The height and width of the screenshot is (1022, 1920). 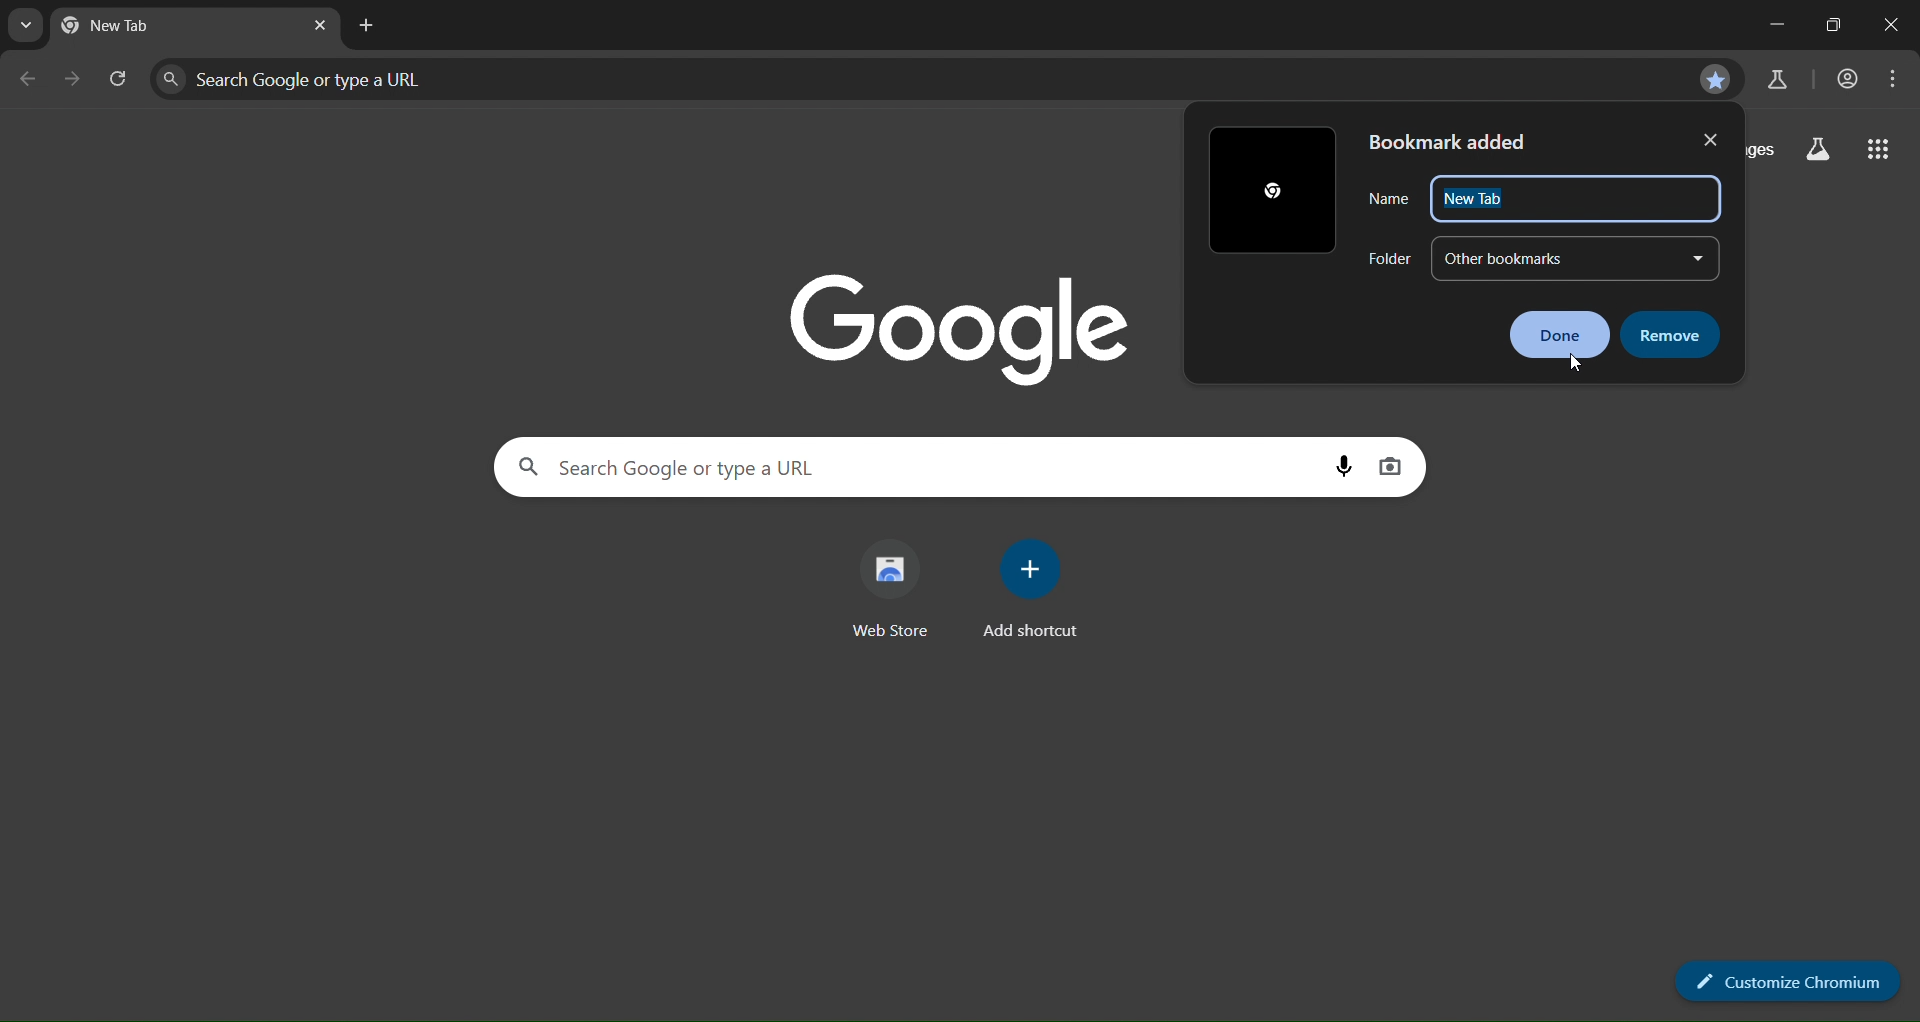 What do you see at coordinates (1843, 80) in the screenshot?
I see `account` at bounding box center [1843, 80].